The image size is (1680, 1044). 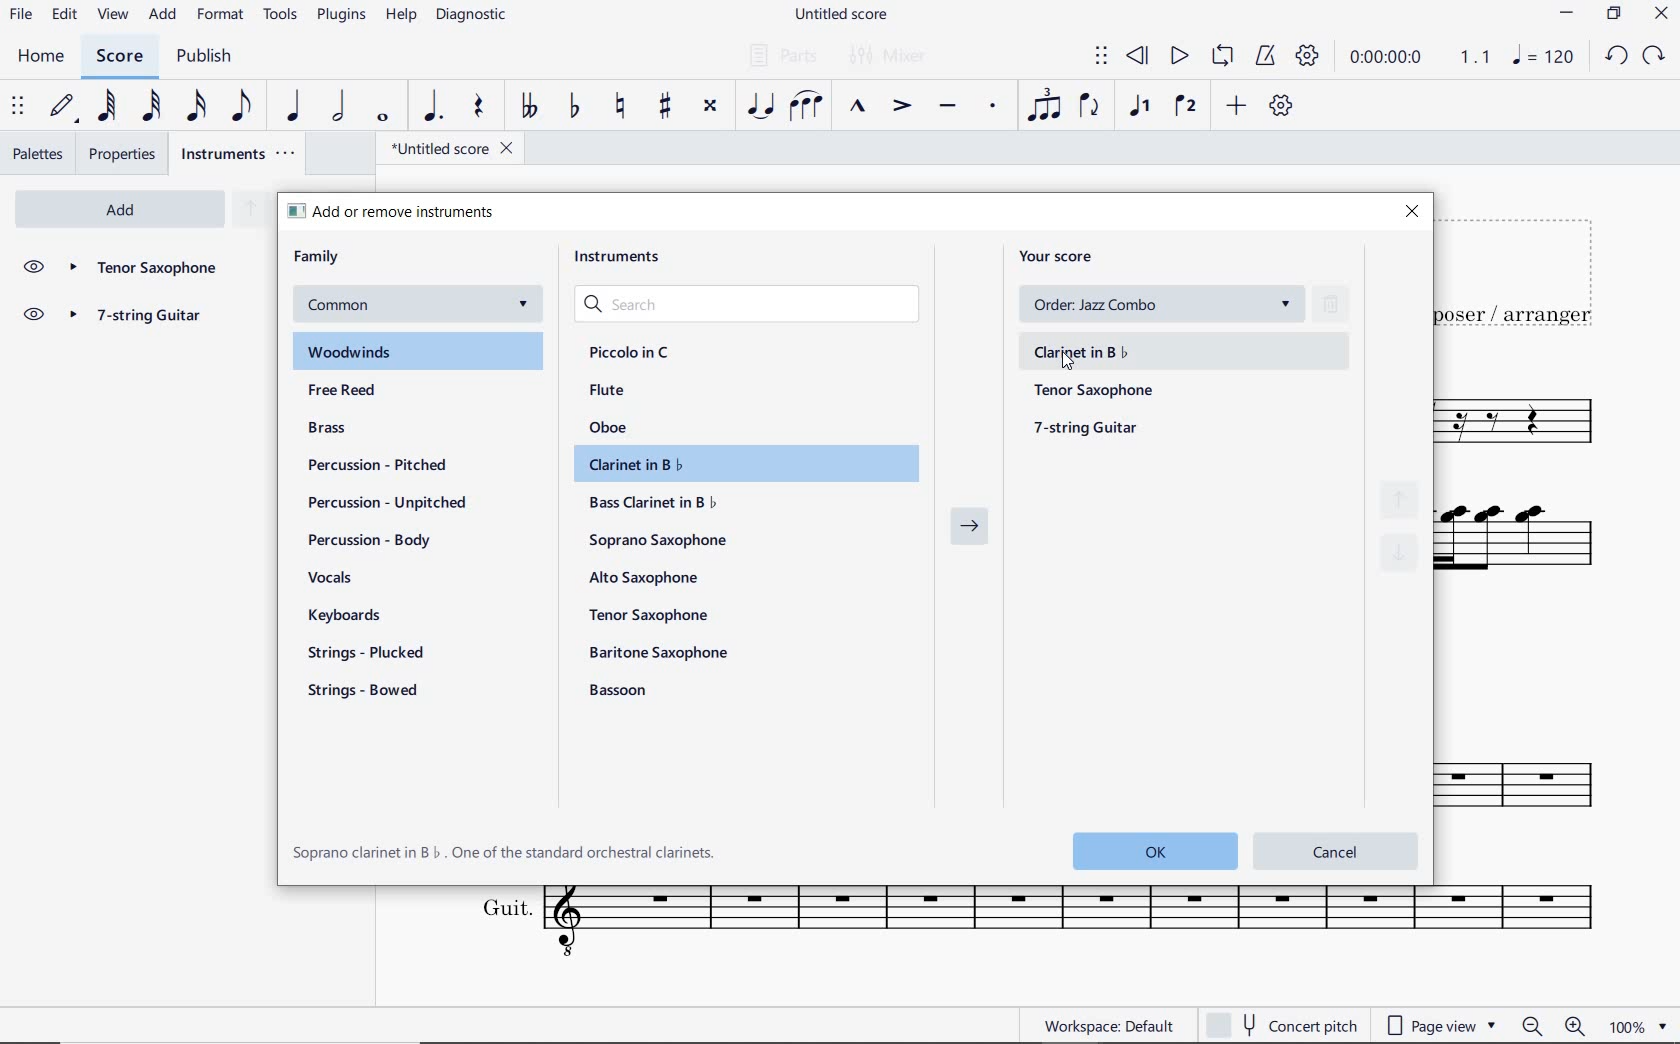 I want to click on HALF NOTE, so click(x=338, y=106).